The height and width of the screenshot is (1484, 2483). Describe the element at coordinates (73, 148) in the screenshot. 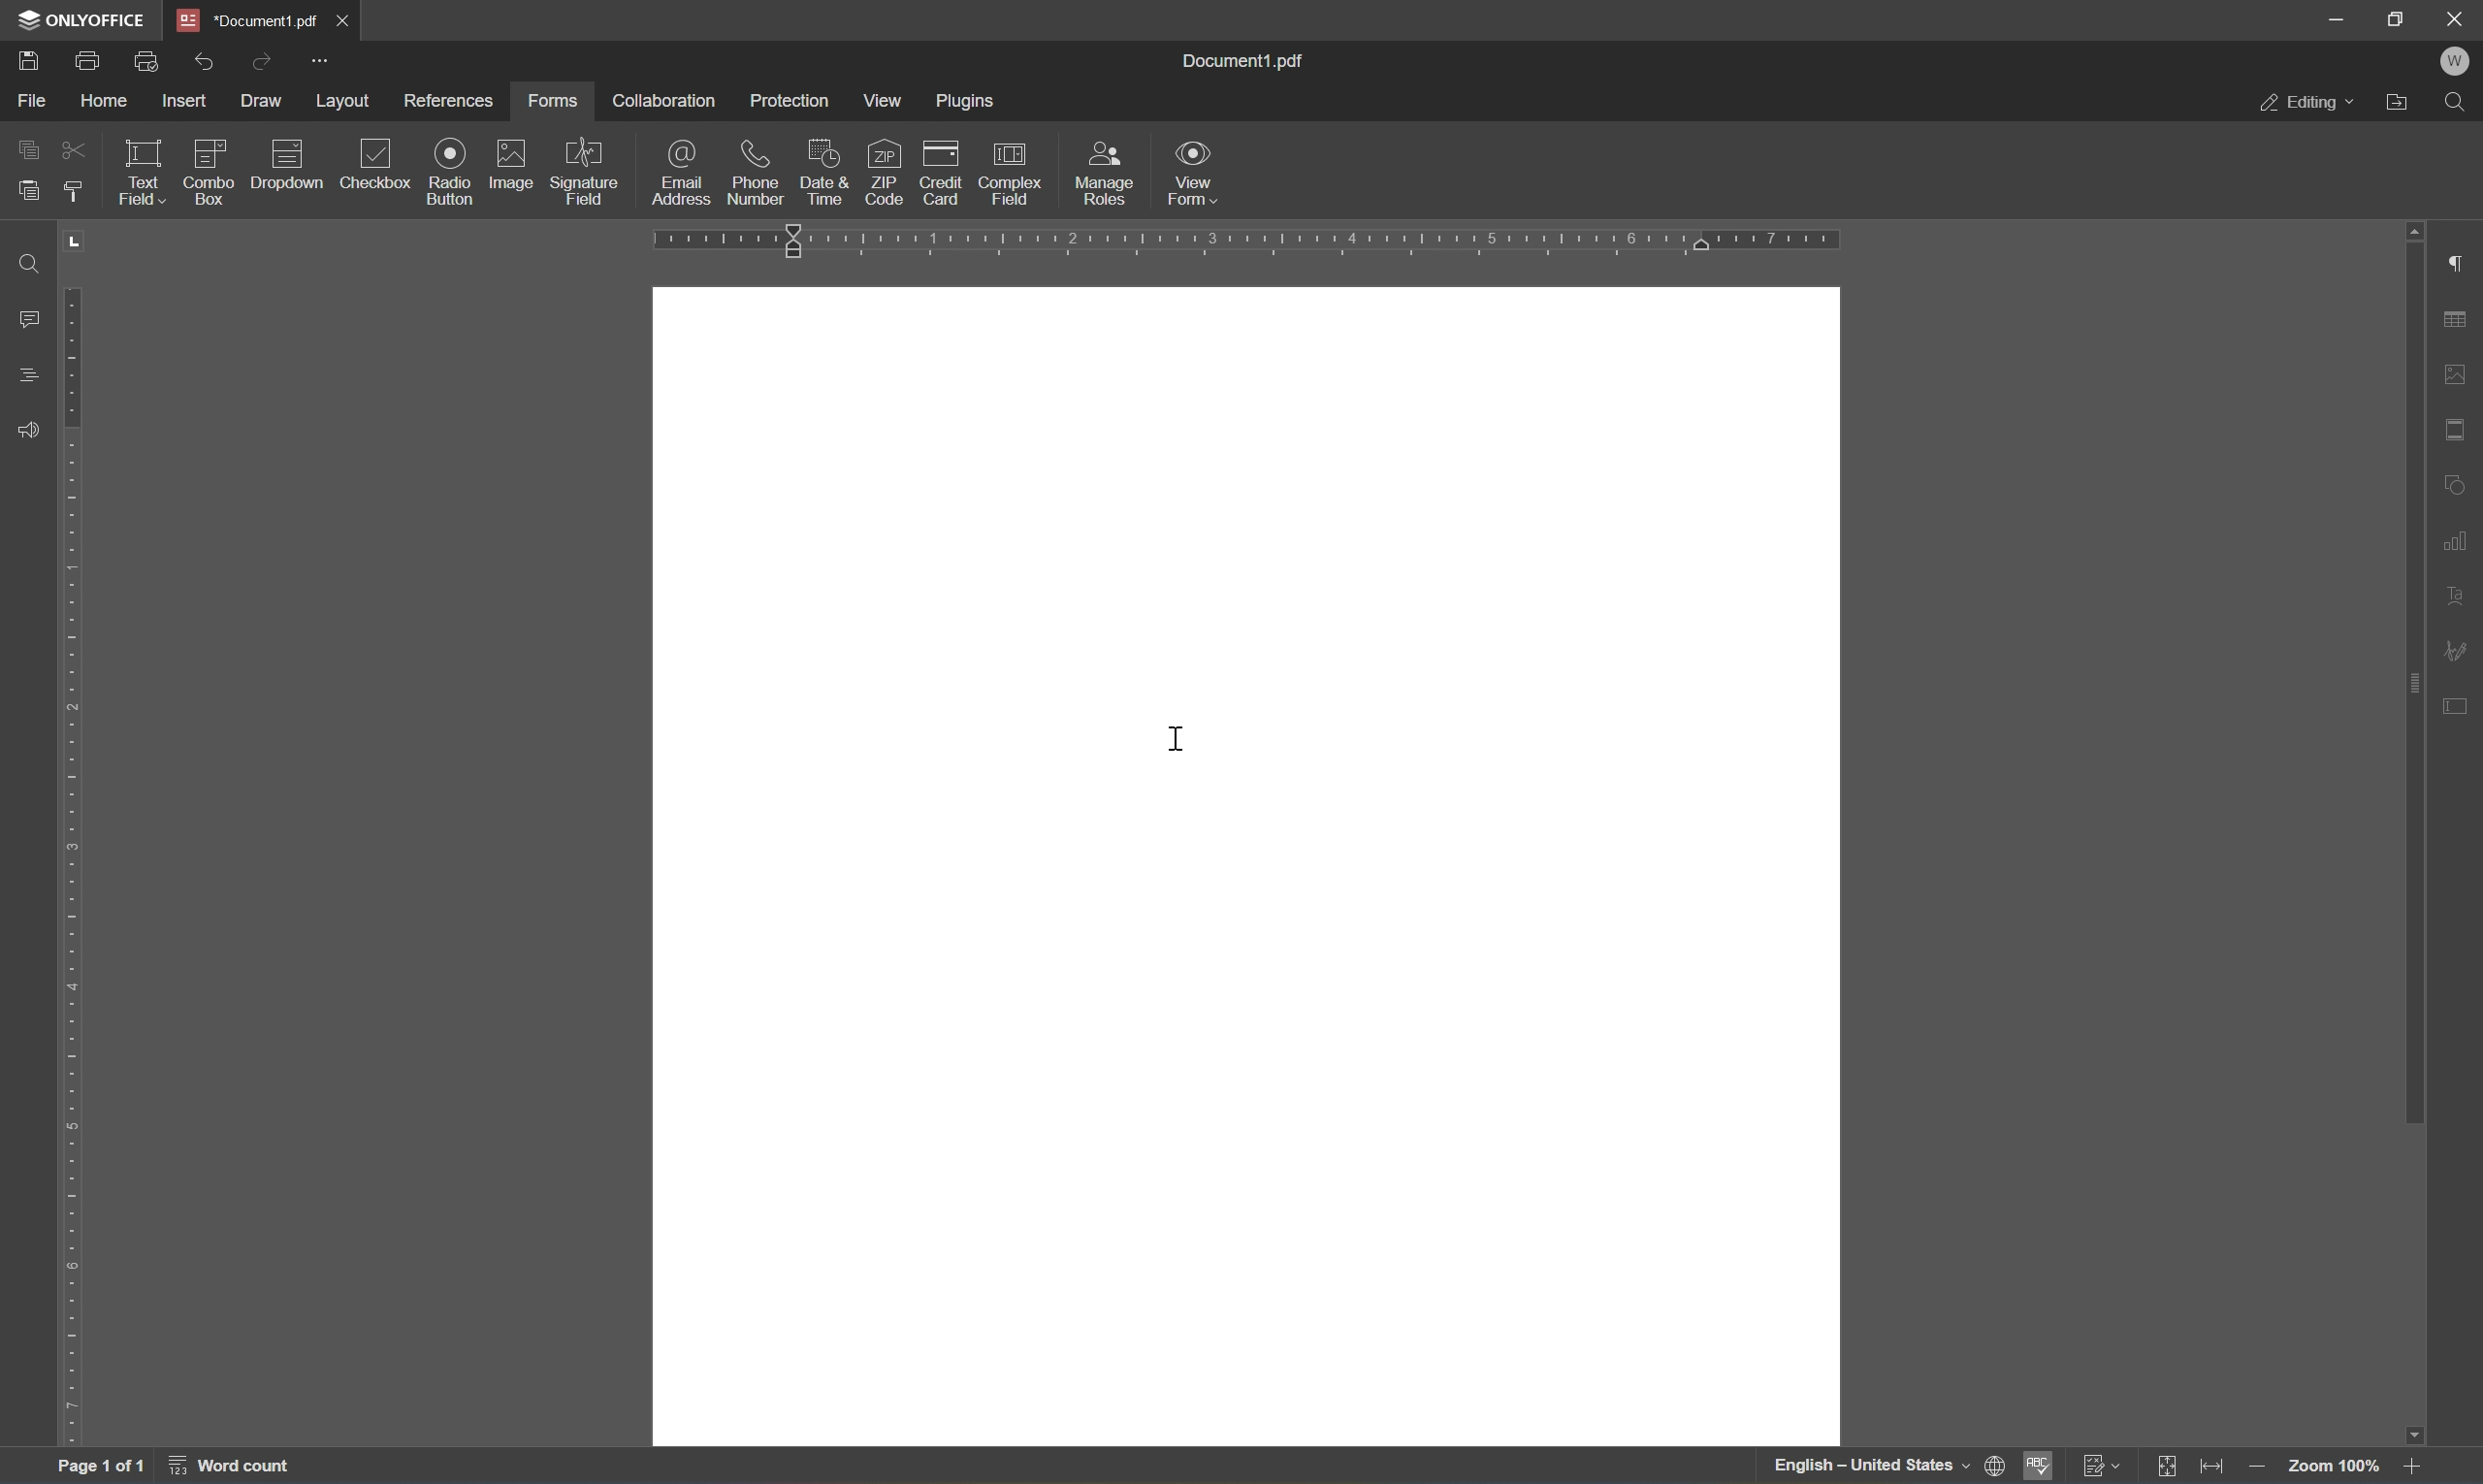

I see `cut` at that location.